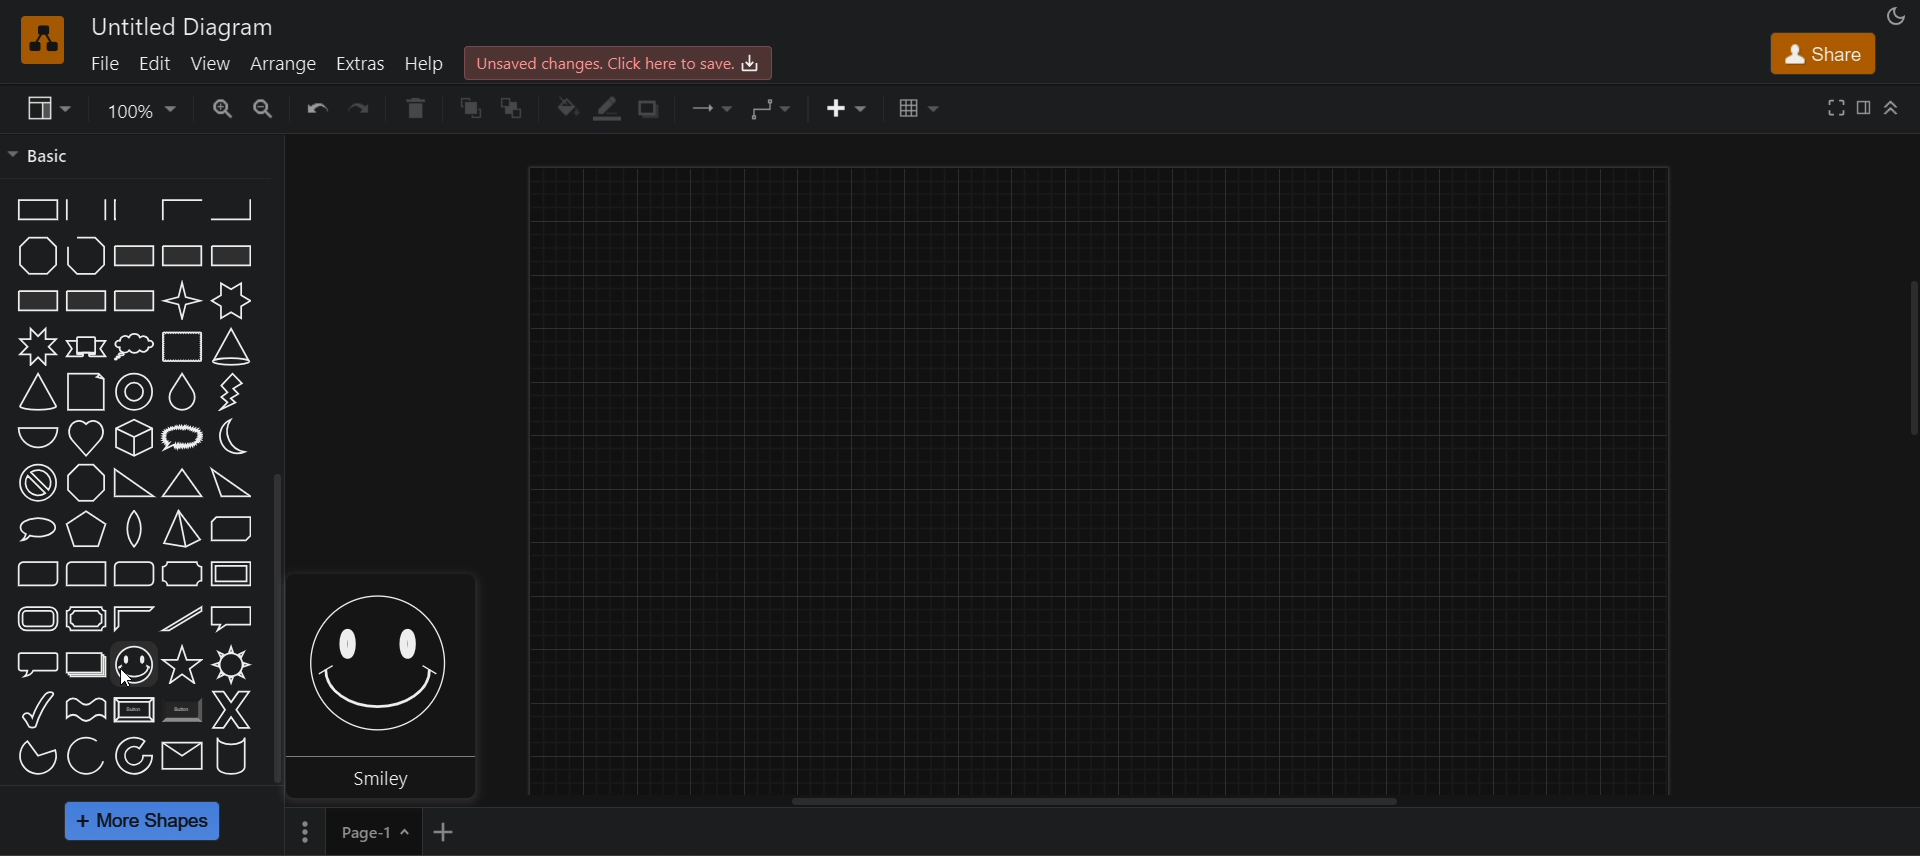 This screenshot has width=1920, height=856. What do you see at coordinates (181, 256) in the screenshot?
I see `rectangle with reverse diagonal fill` at bounding box center [181, 256].